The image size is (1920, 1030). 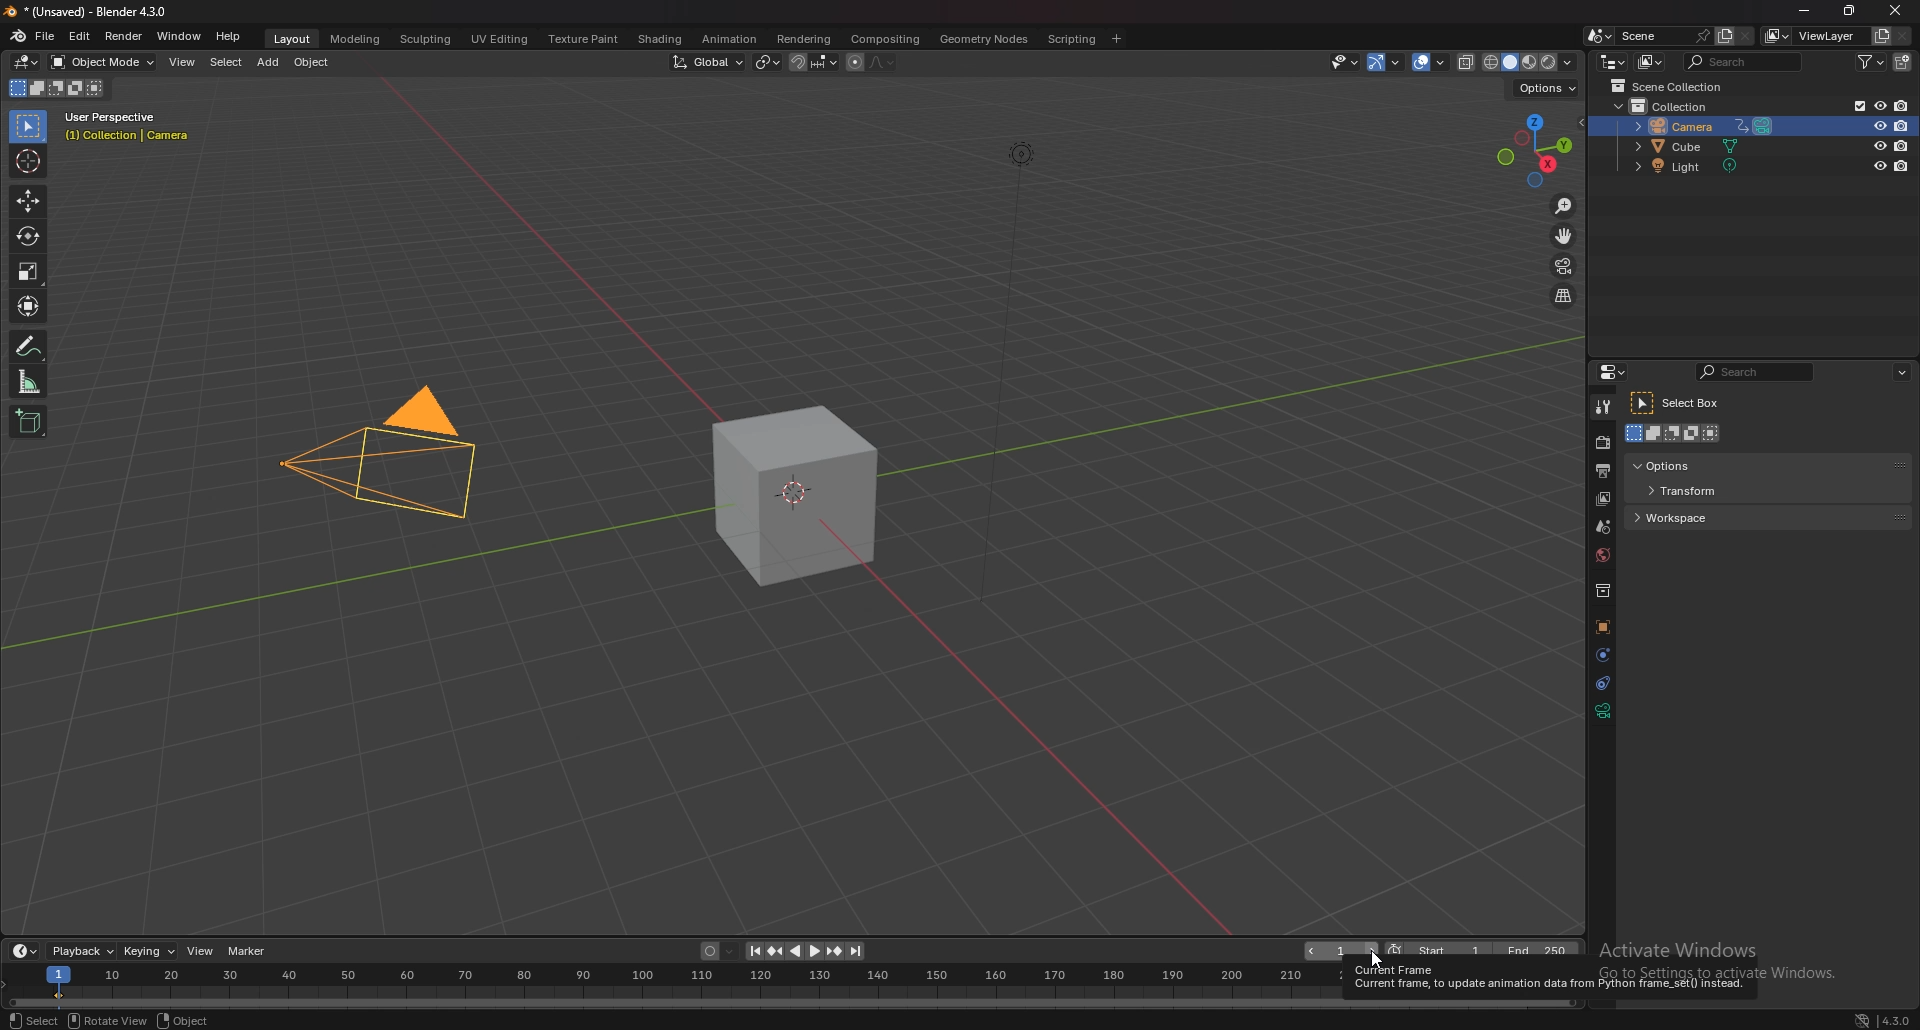 What do you see at coordinates (1070, 39) in the screenshot?
I see `scripting` at bounding box center [1070, 39].